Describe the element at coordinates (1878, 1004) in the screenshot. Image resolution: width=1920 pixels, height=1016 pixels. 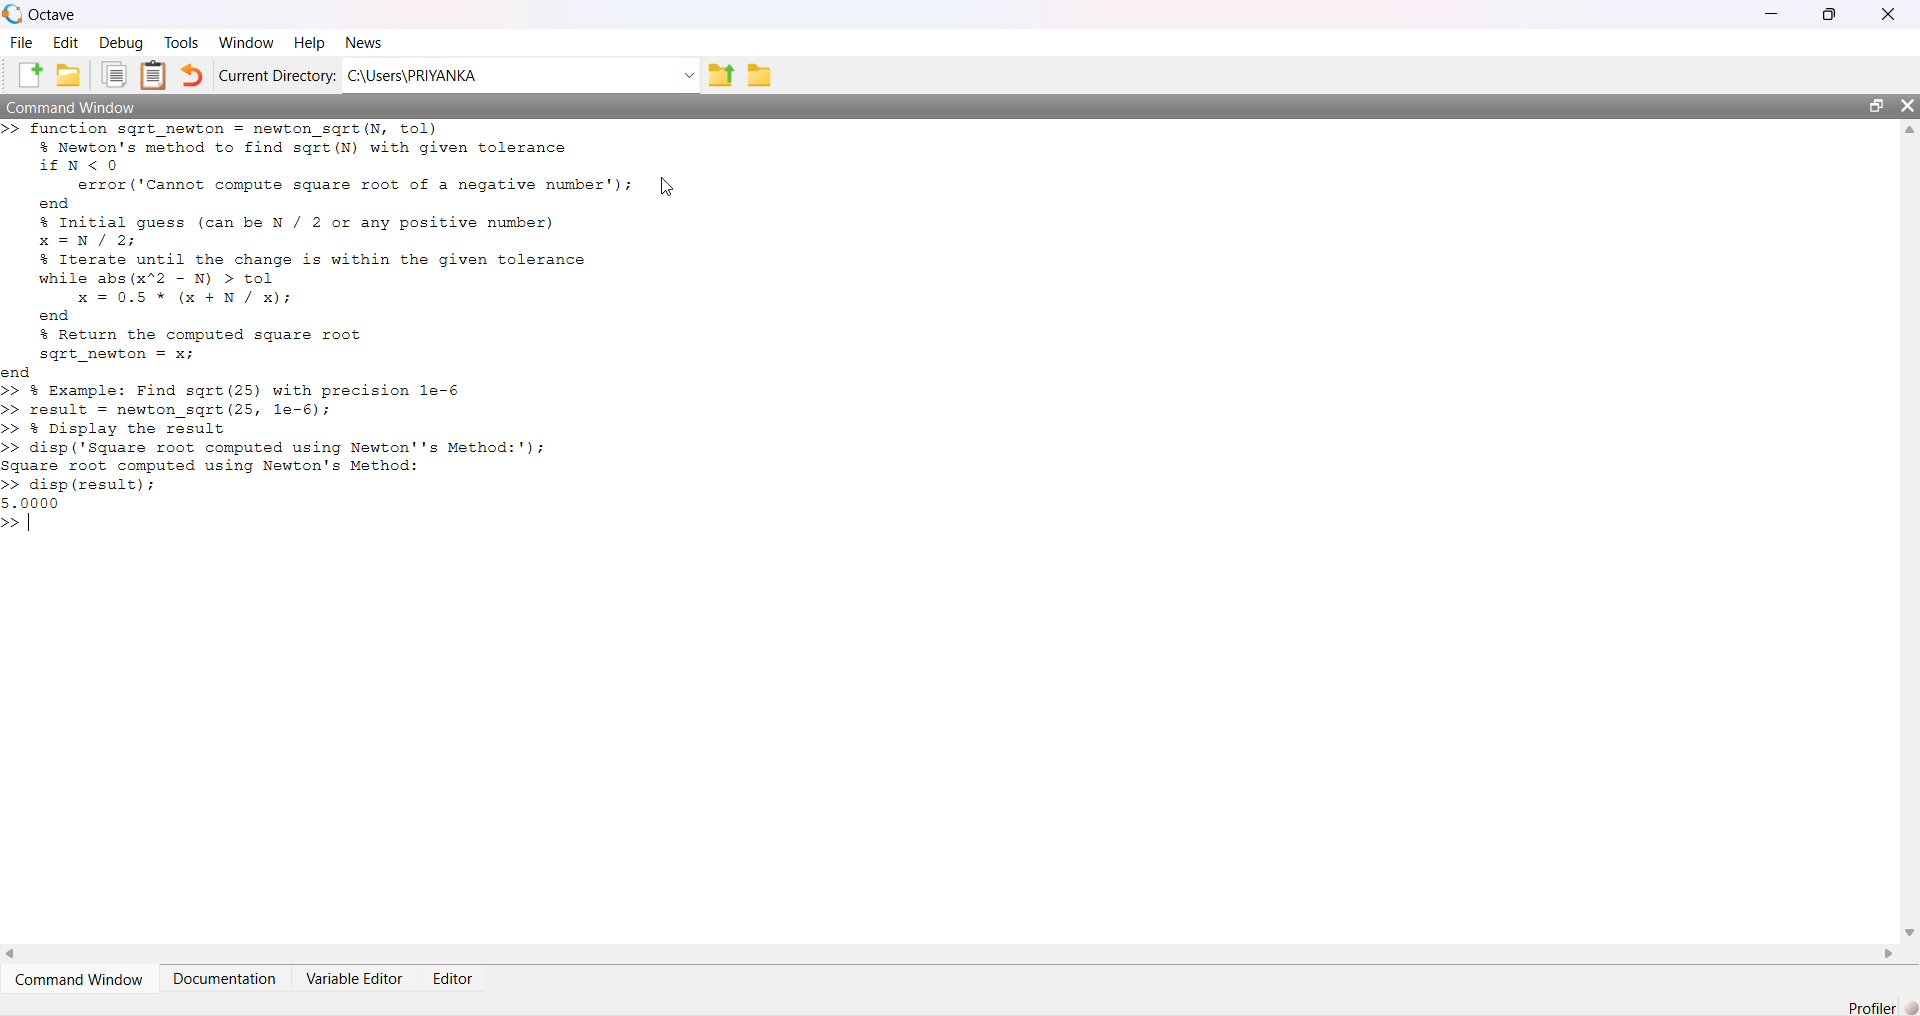
I see `Profiler` at that location.